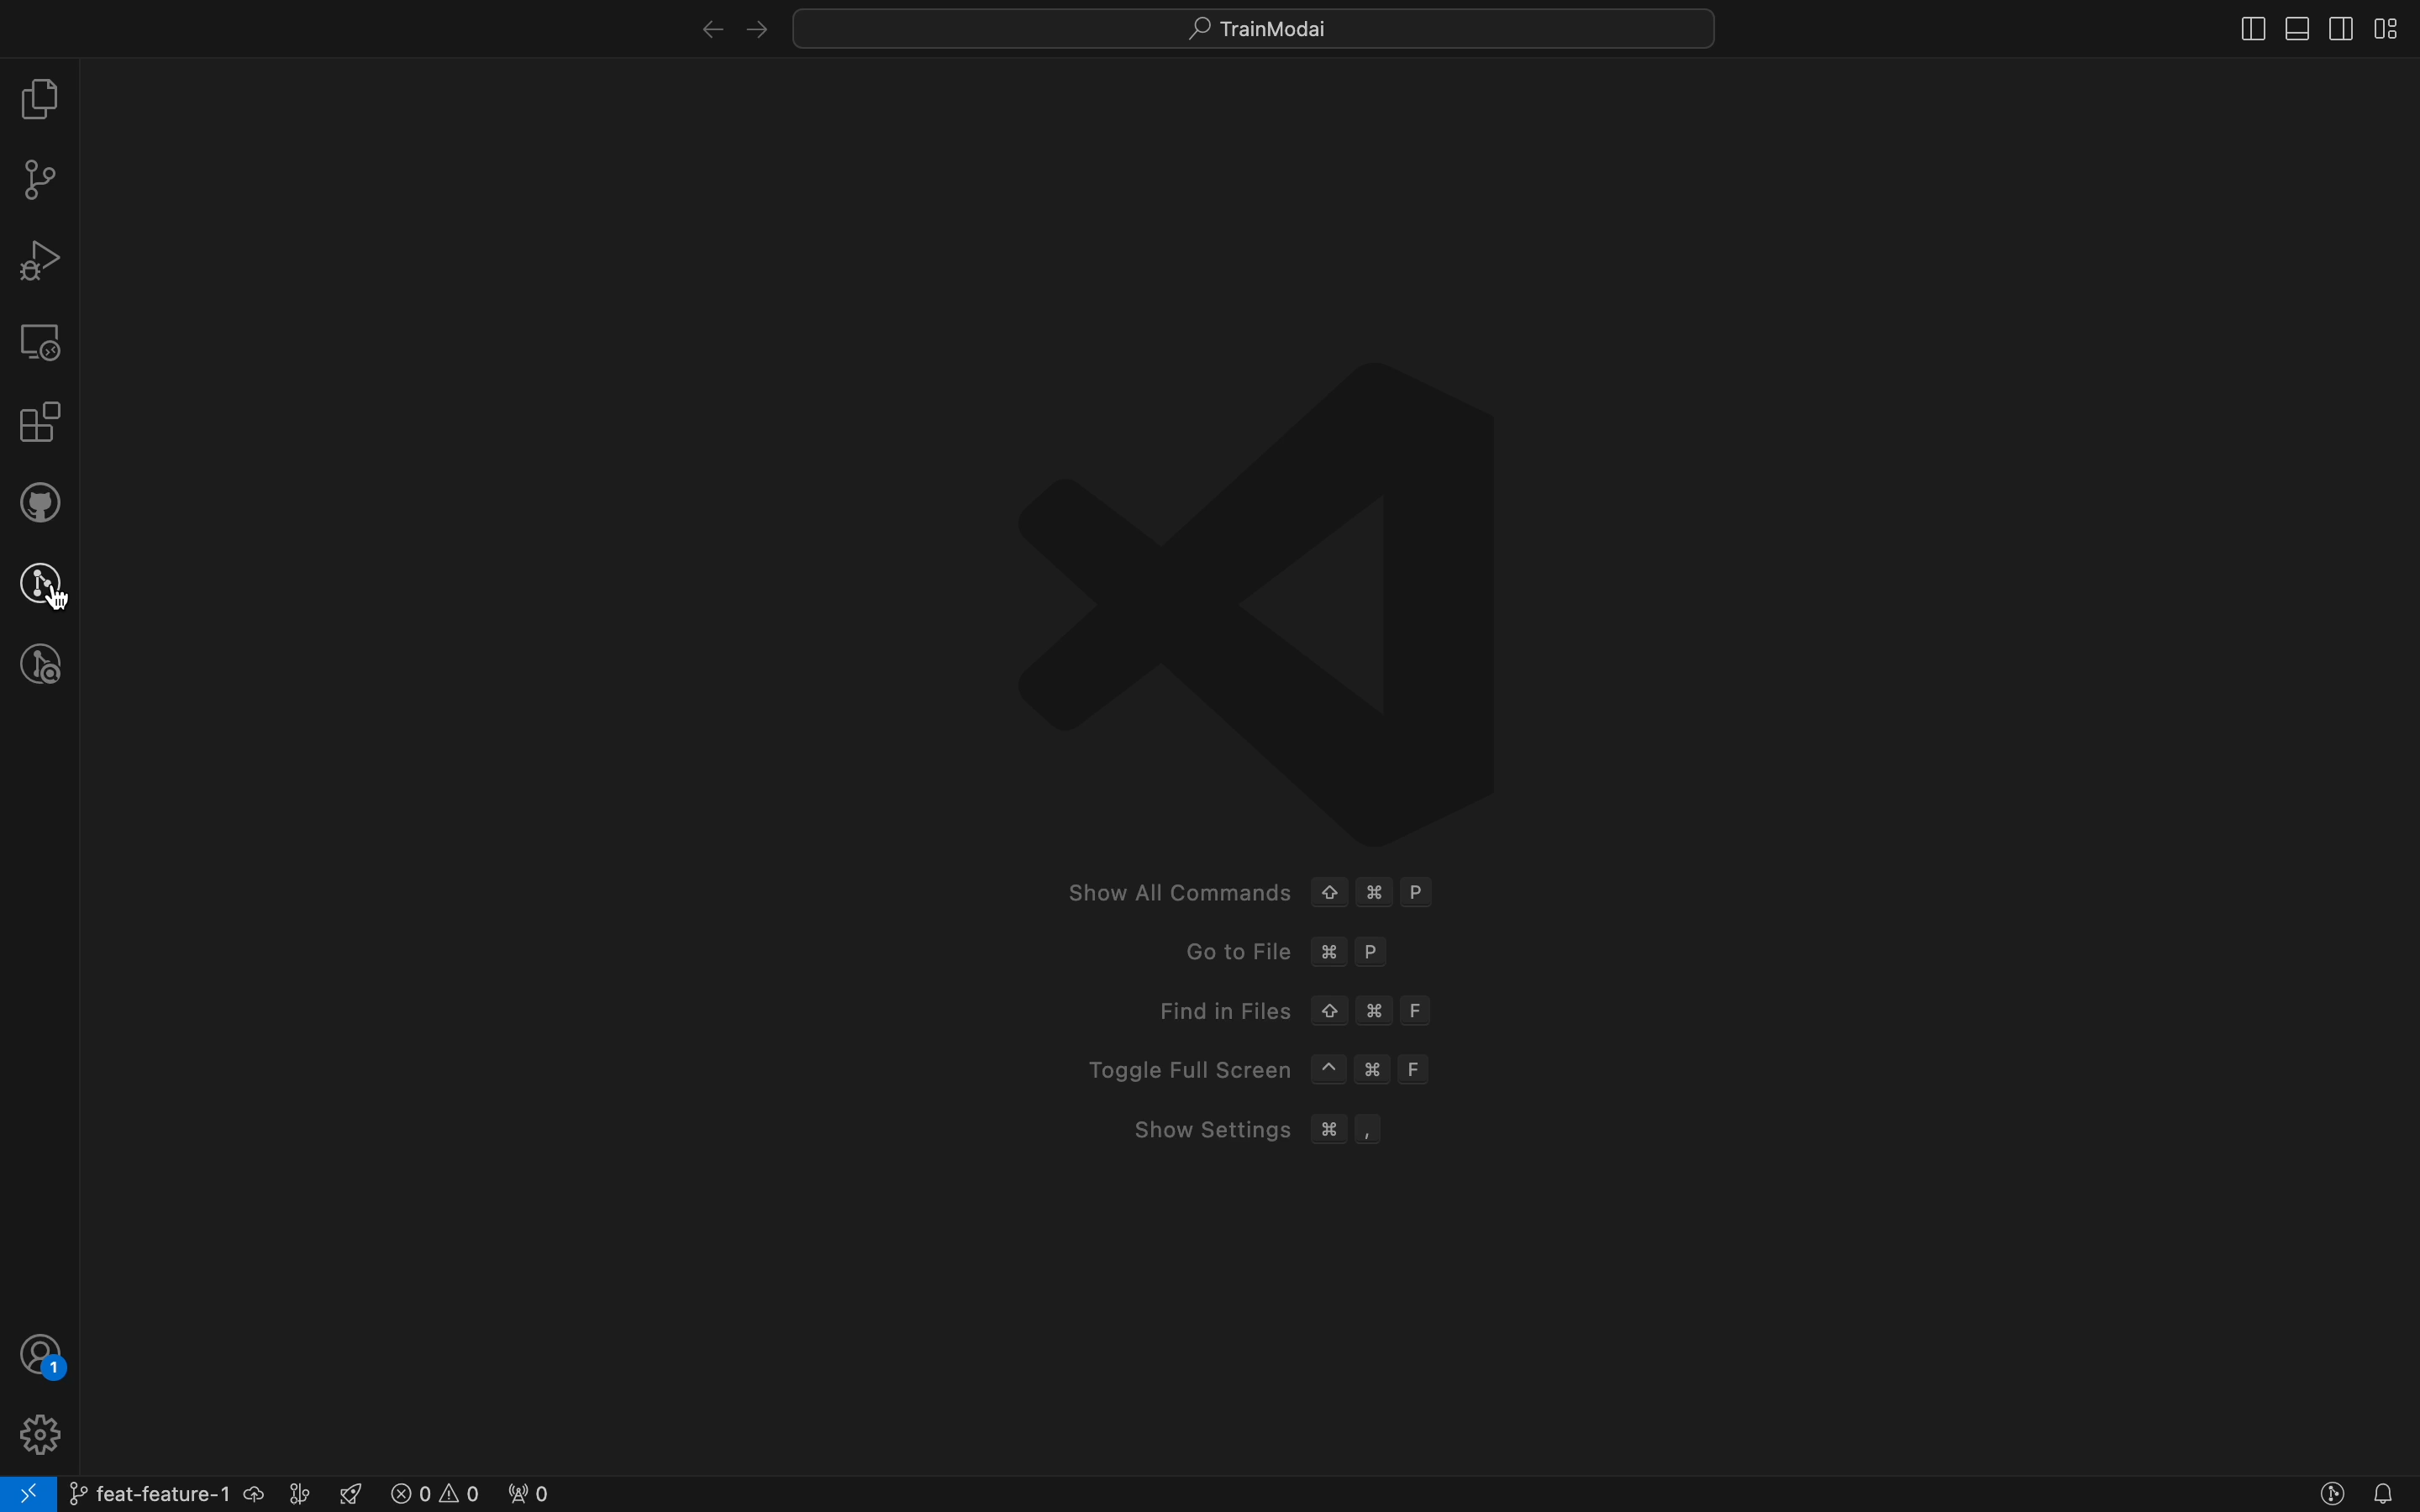 Image resolution: width=2420 pixels, height=1512 pixels. What do you see at coordinates (44, 1358) in the screenshot?
I see `profile` at bounding box center [44, 1358].